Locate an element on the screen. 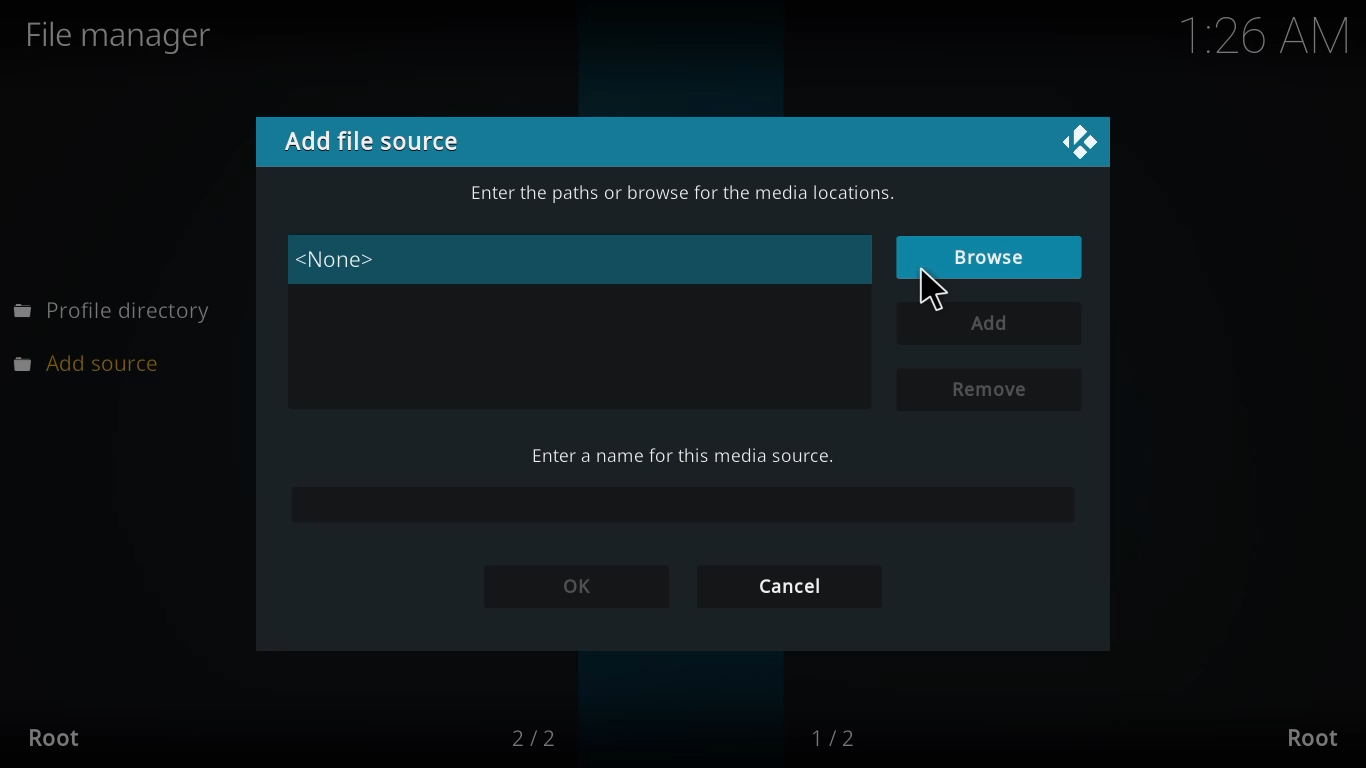  time is located at coordinates (1263, 37).